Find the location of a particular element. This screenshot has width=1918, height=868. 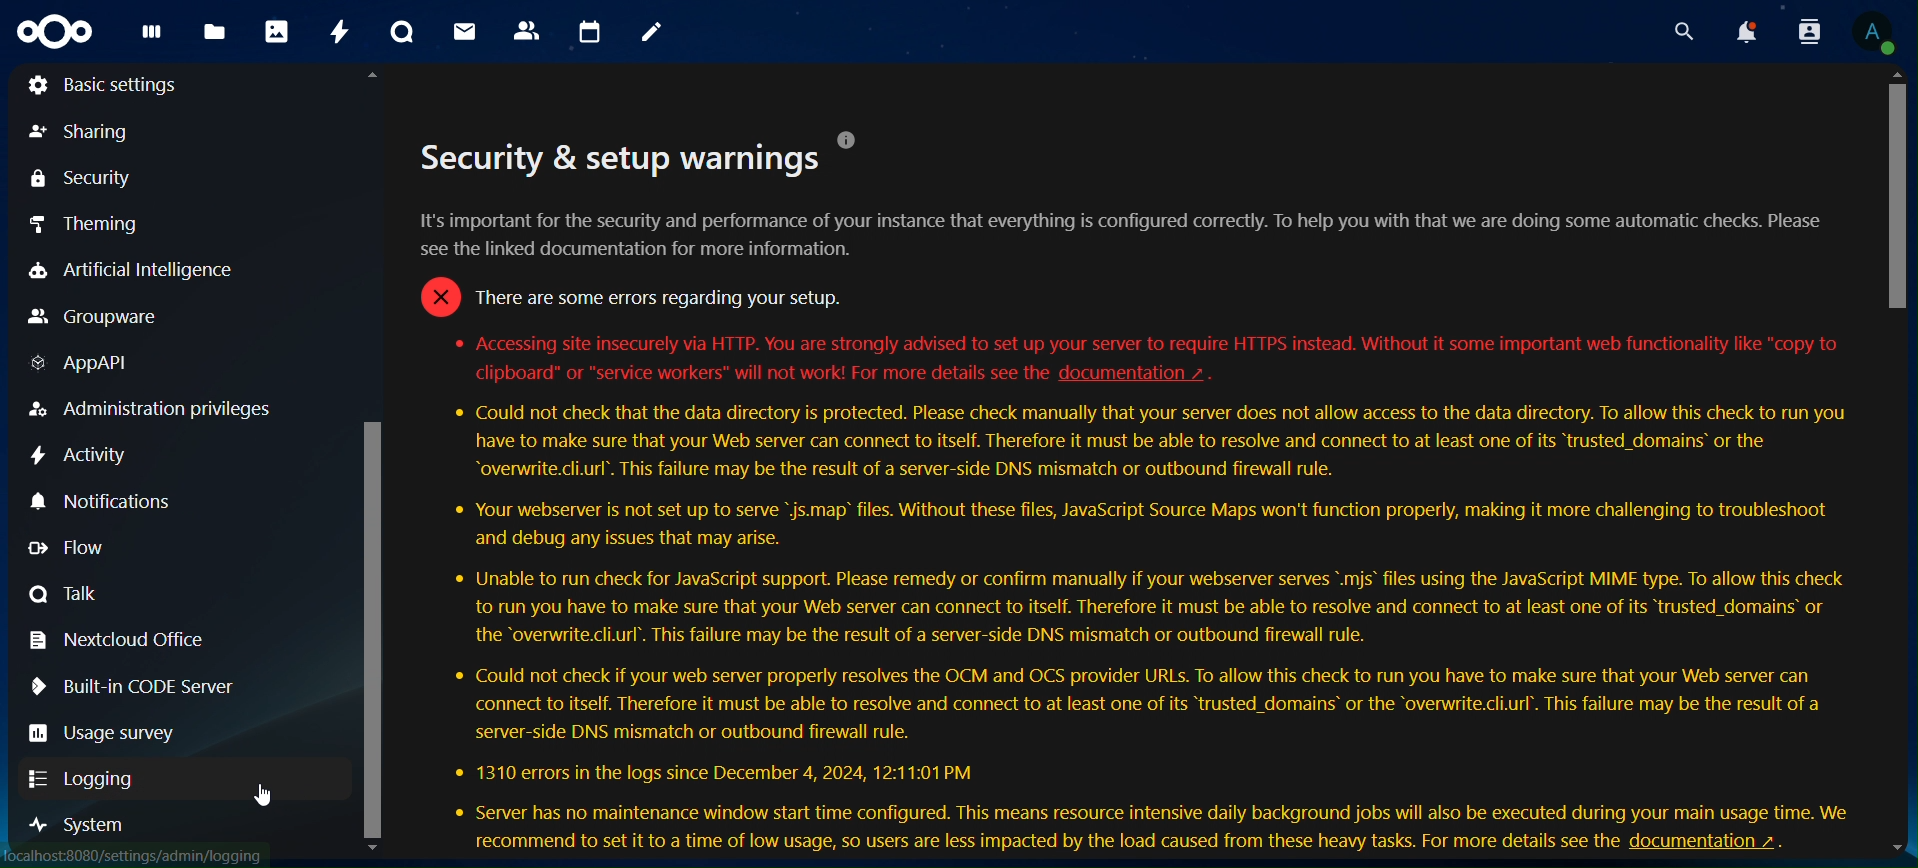

sharing is located at coordinates (95, 135).